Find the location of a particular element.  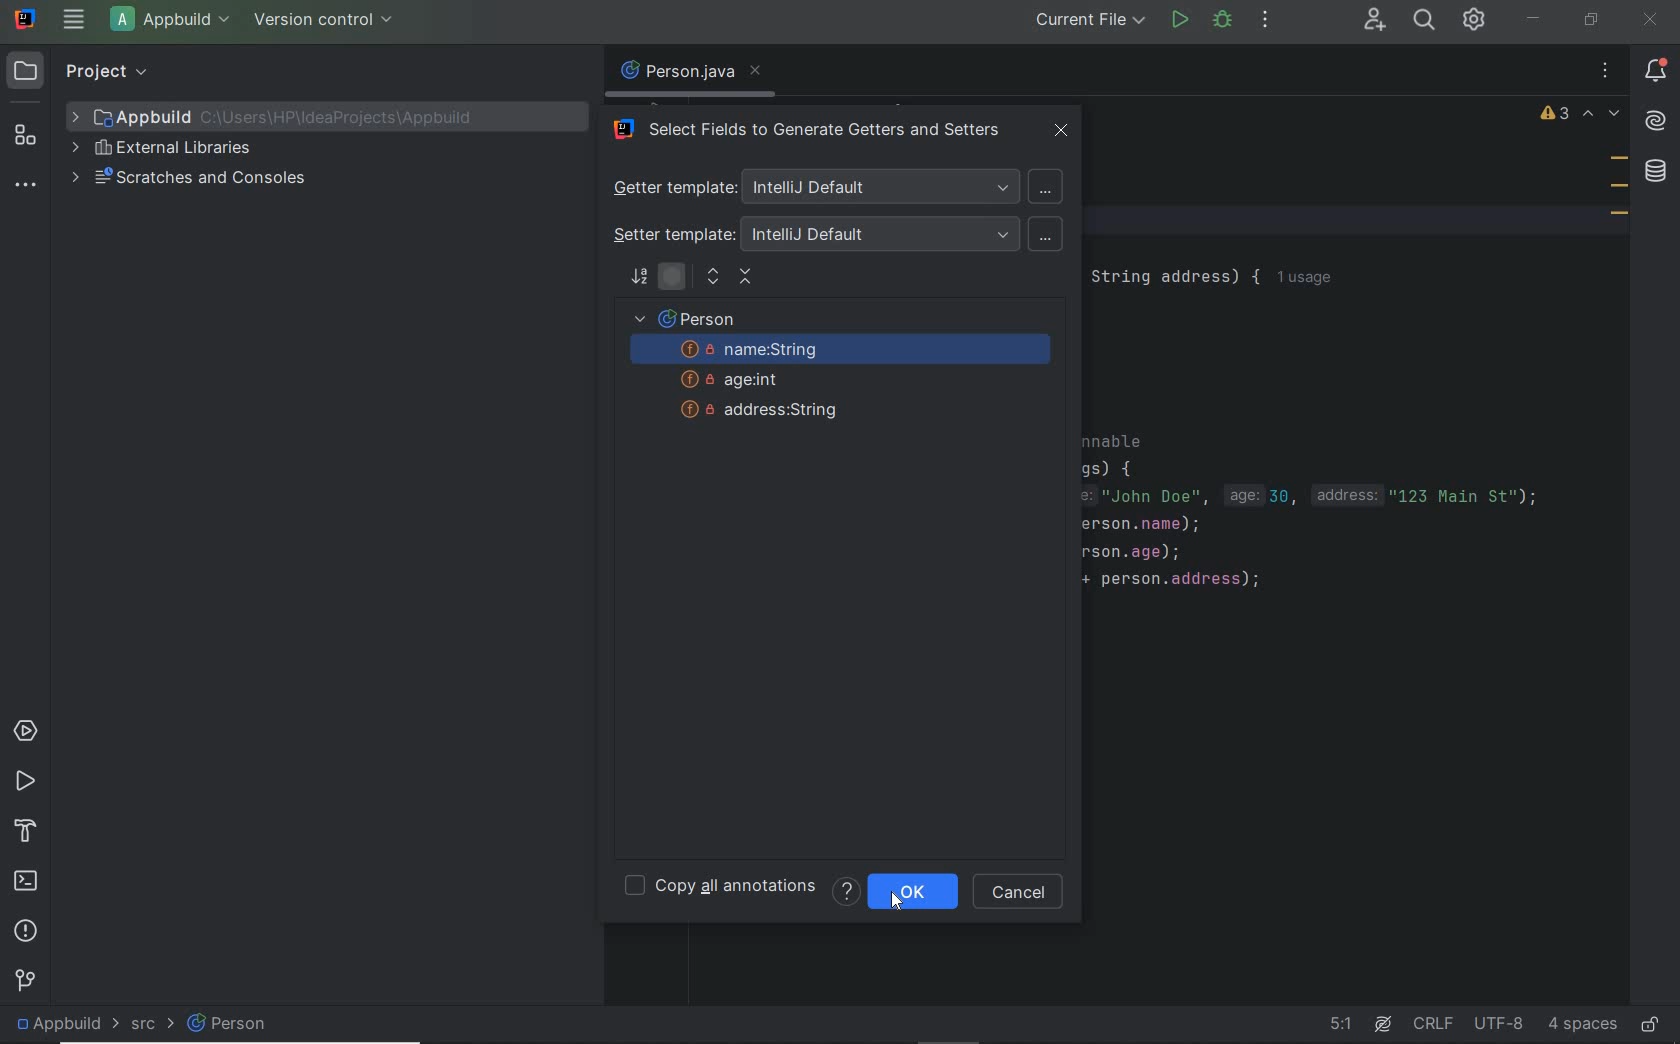

AI Assistant is located at coordinates (1382, 1025).